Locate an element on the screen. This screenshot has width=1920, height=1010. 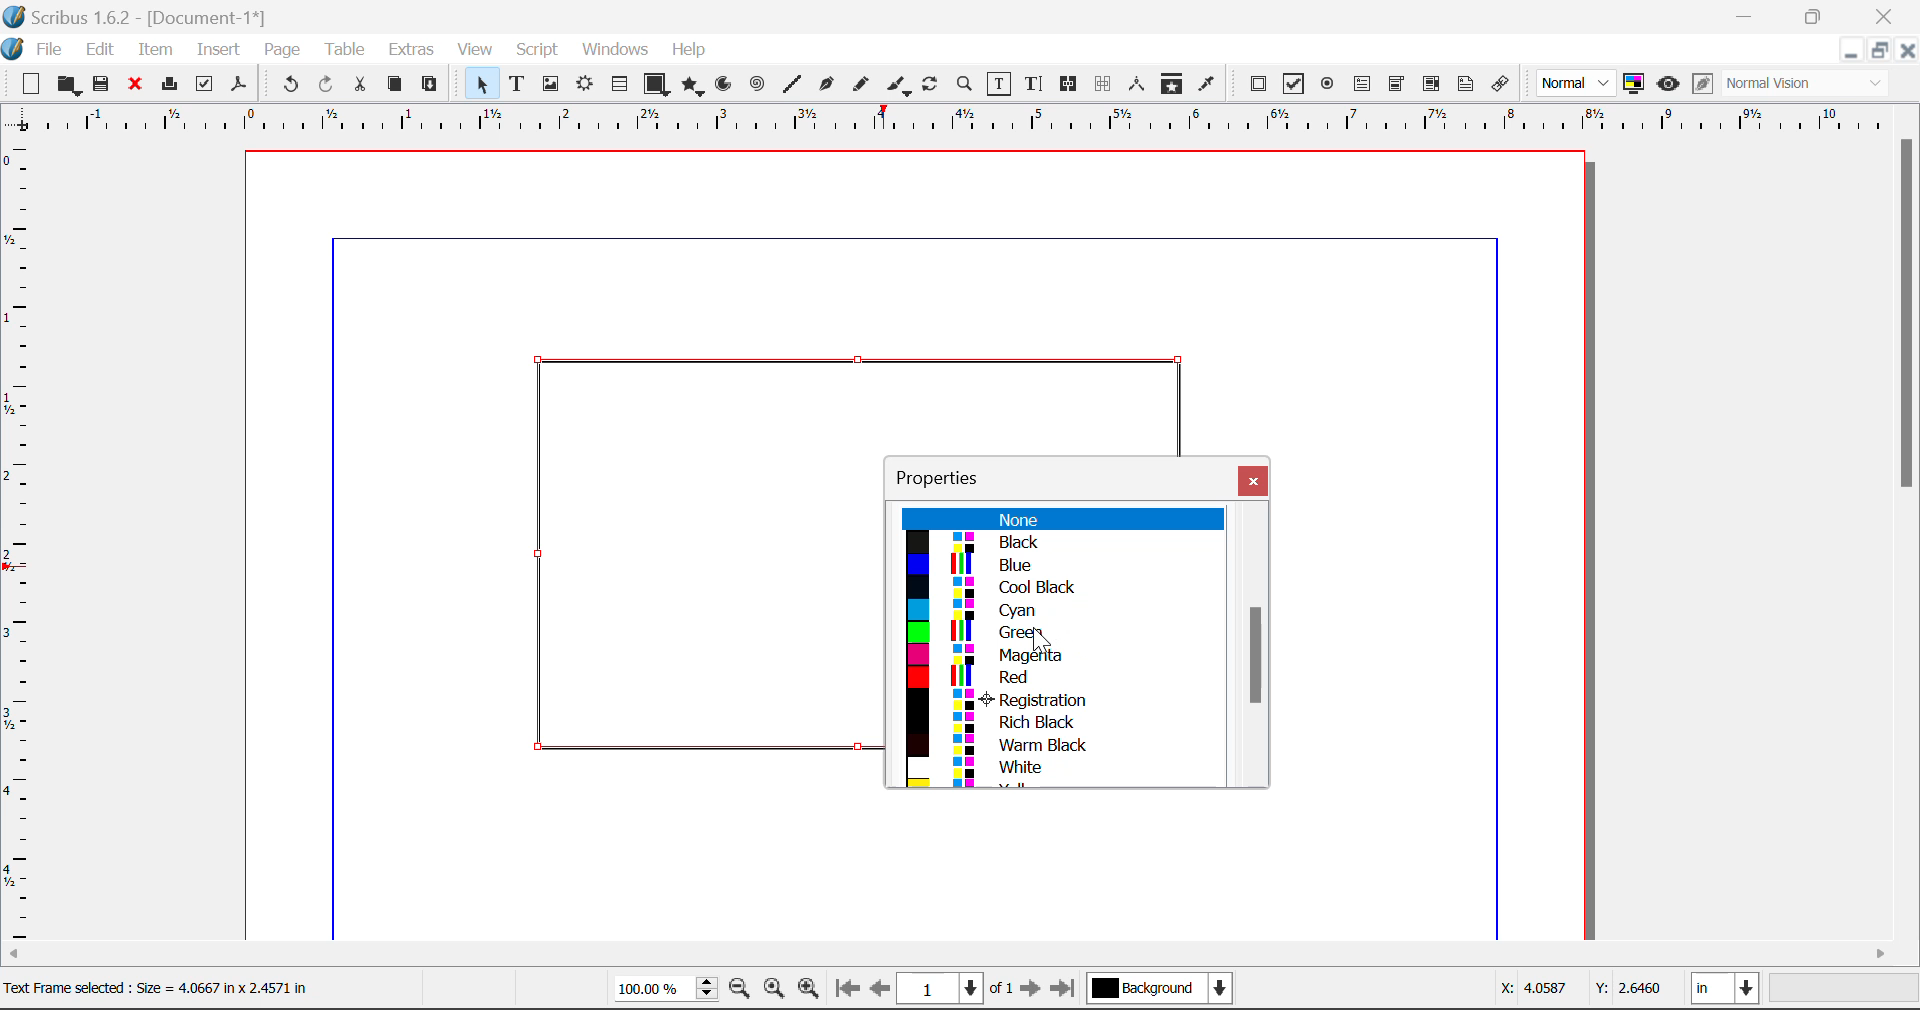
Previous Page is located at coordinates (883, 992).